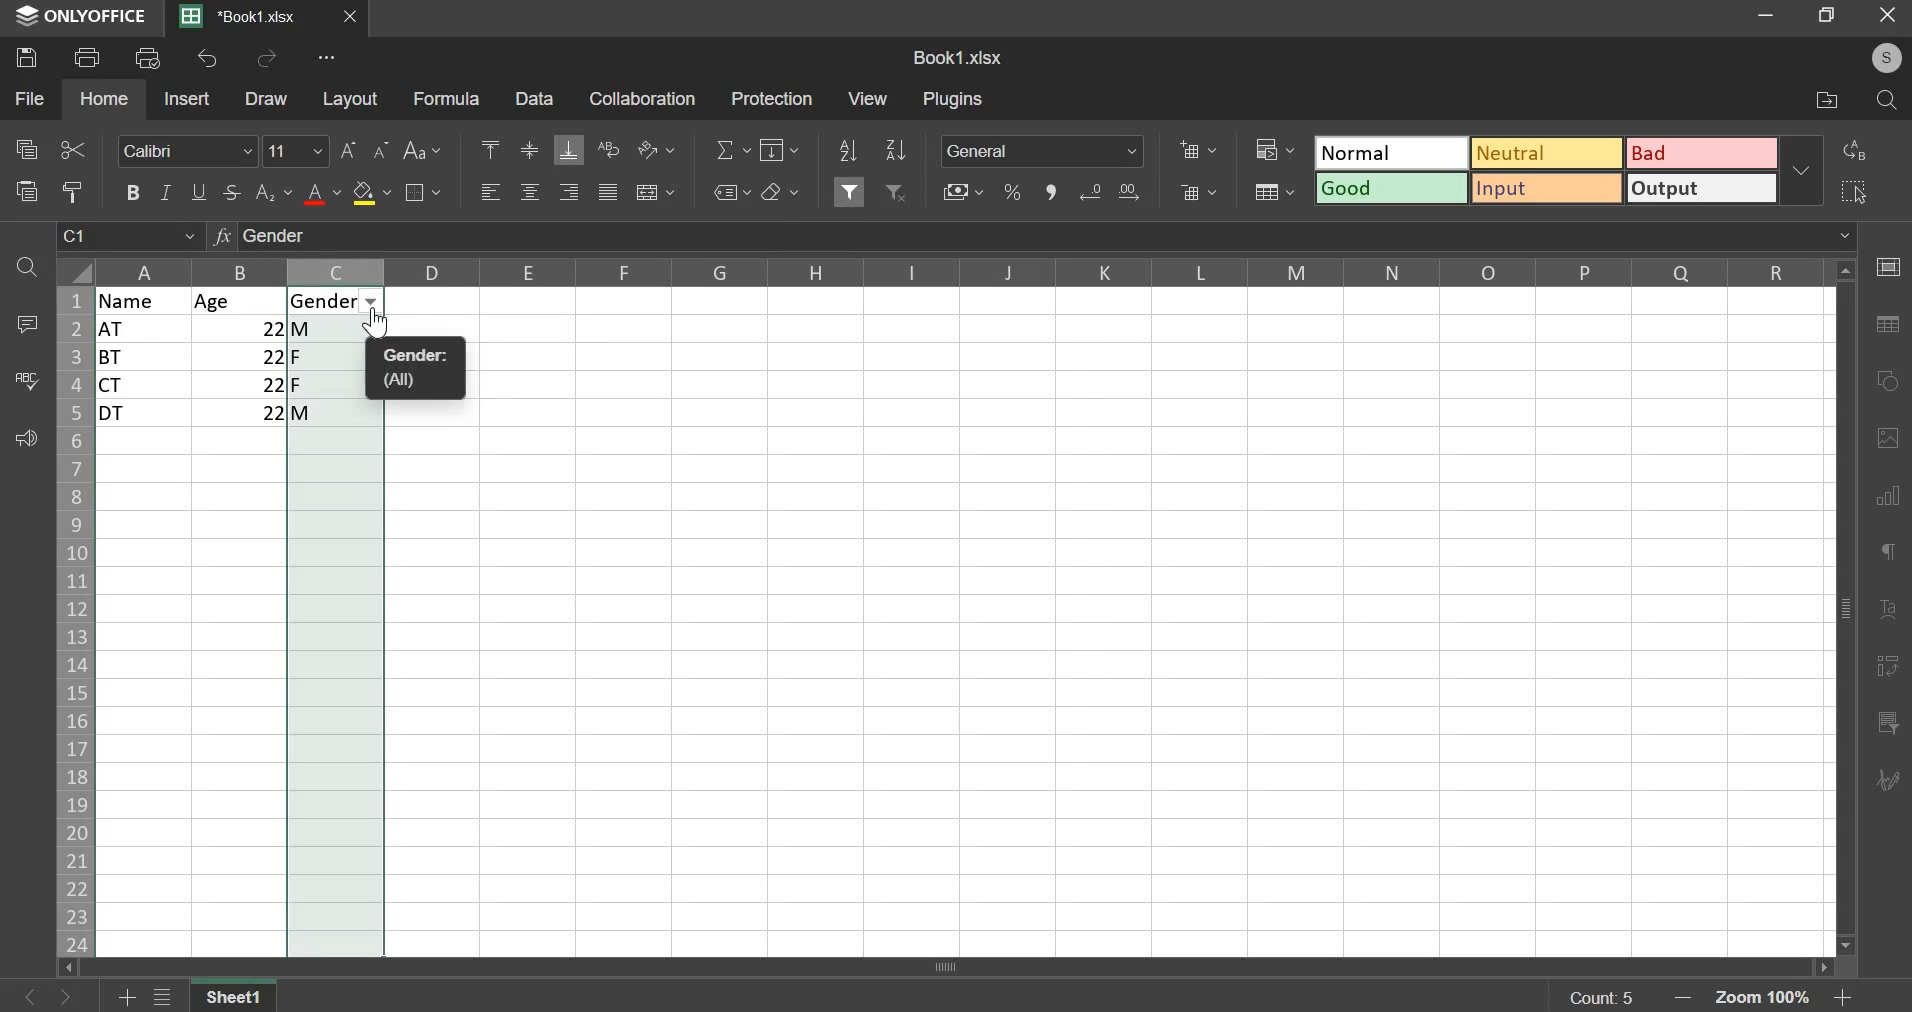 This screenshot has width=1912, height=1012. What do you see at coordinates (201, 191) in the screenshot?
I see `underline` at bounding box center [201, 191].